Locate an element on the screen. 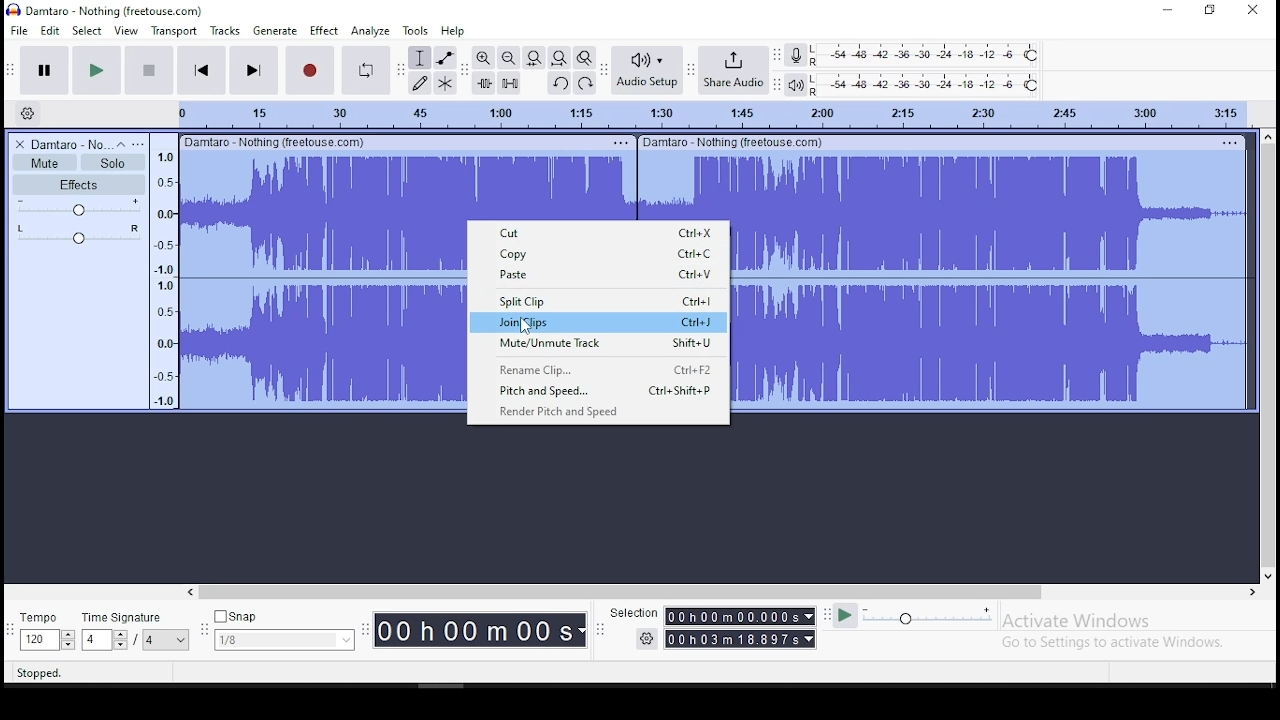 This screenshot has width=1280, height=720. redo is located at coordinates (587, 84).